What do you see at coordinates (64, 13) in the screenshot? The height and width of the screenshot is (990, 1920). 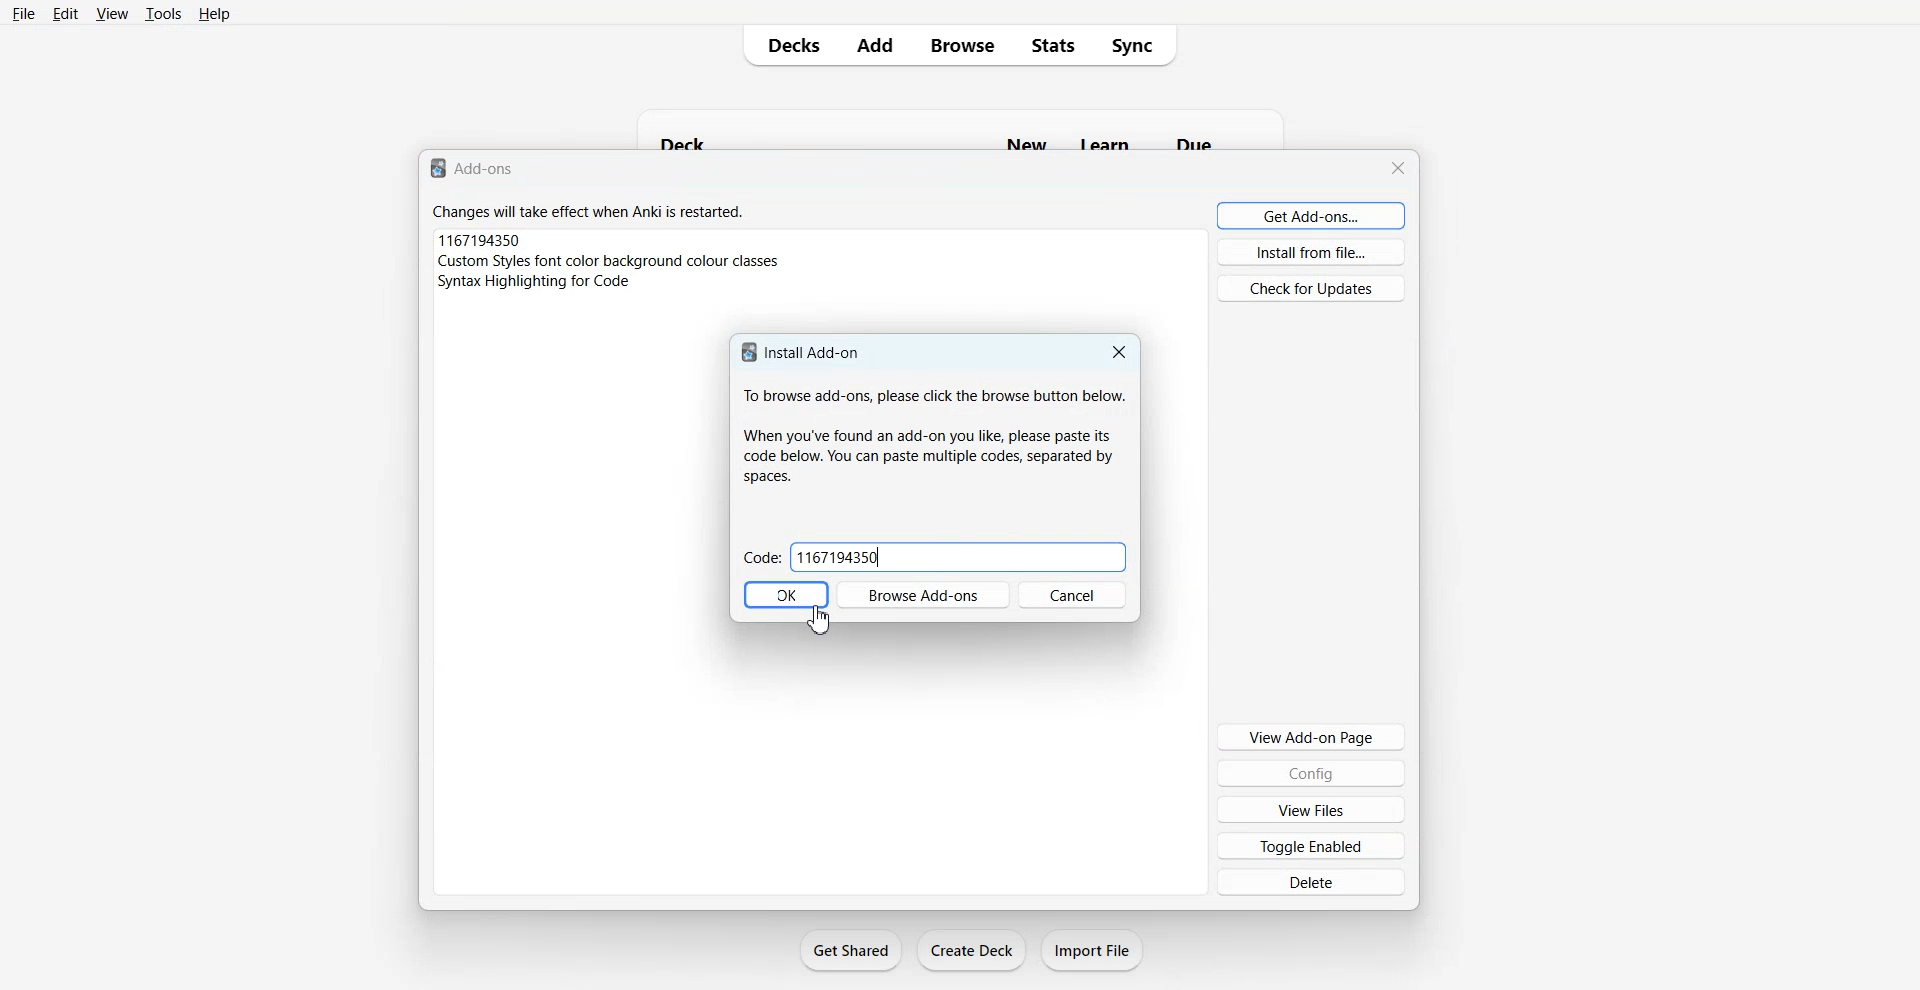 I see `Edit` at bounding box center [64, 13].